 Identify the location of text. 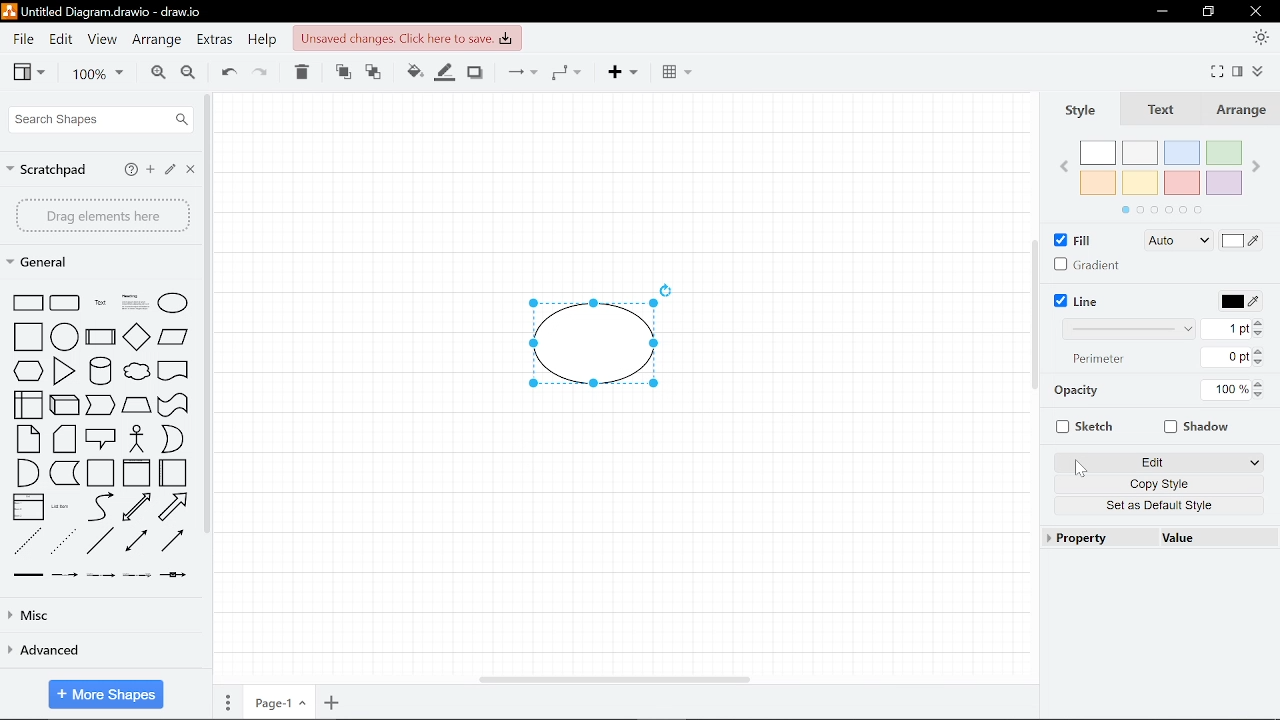
(98, 303).